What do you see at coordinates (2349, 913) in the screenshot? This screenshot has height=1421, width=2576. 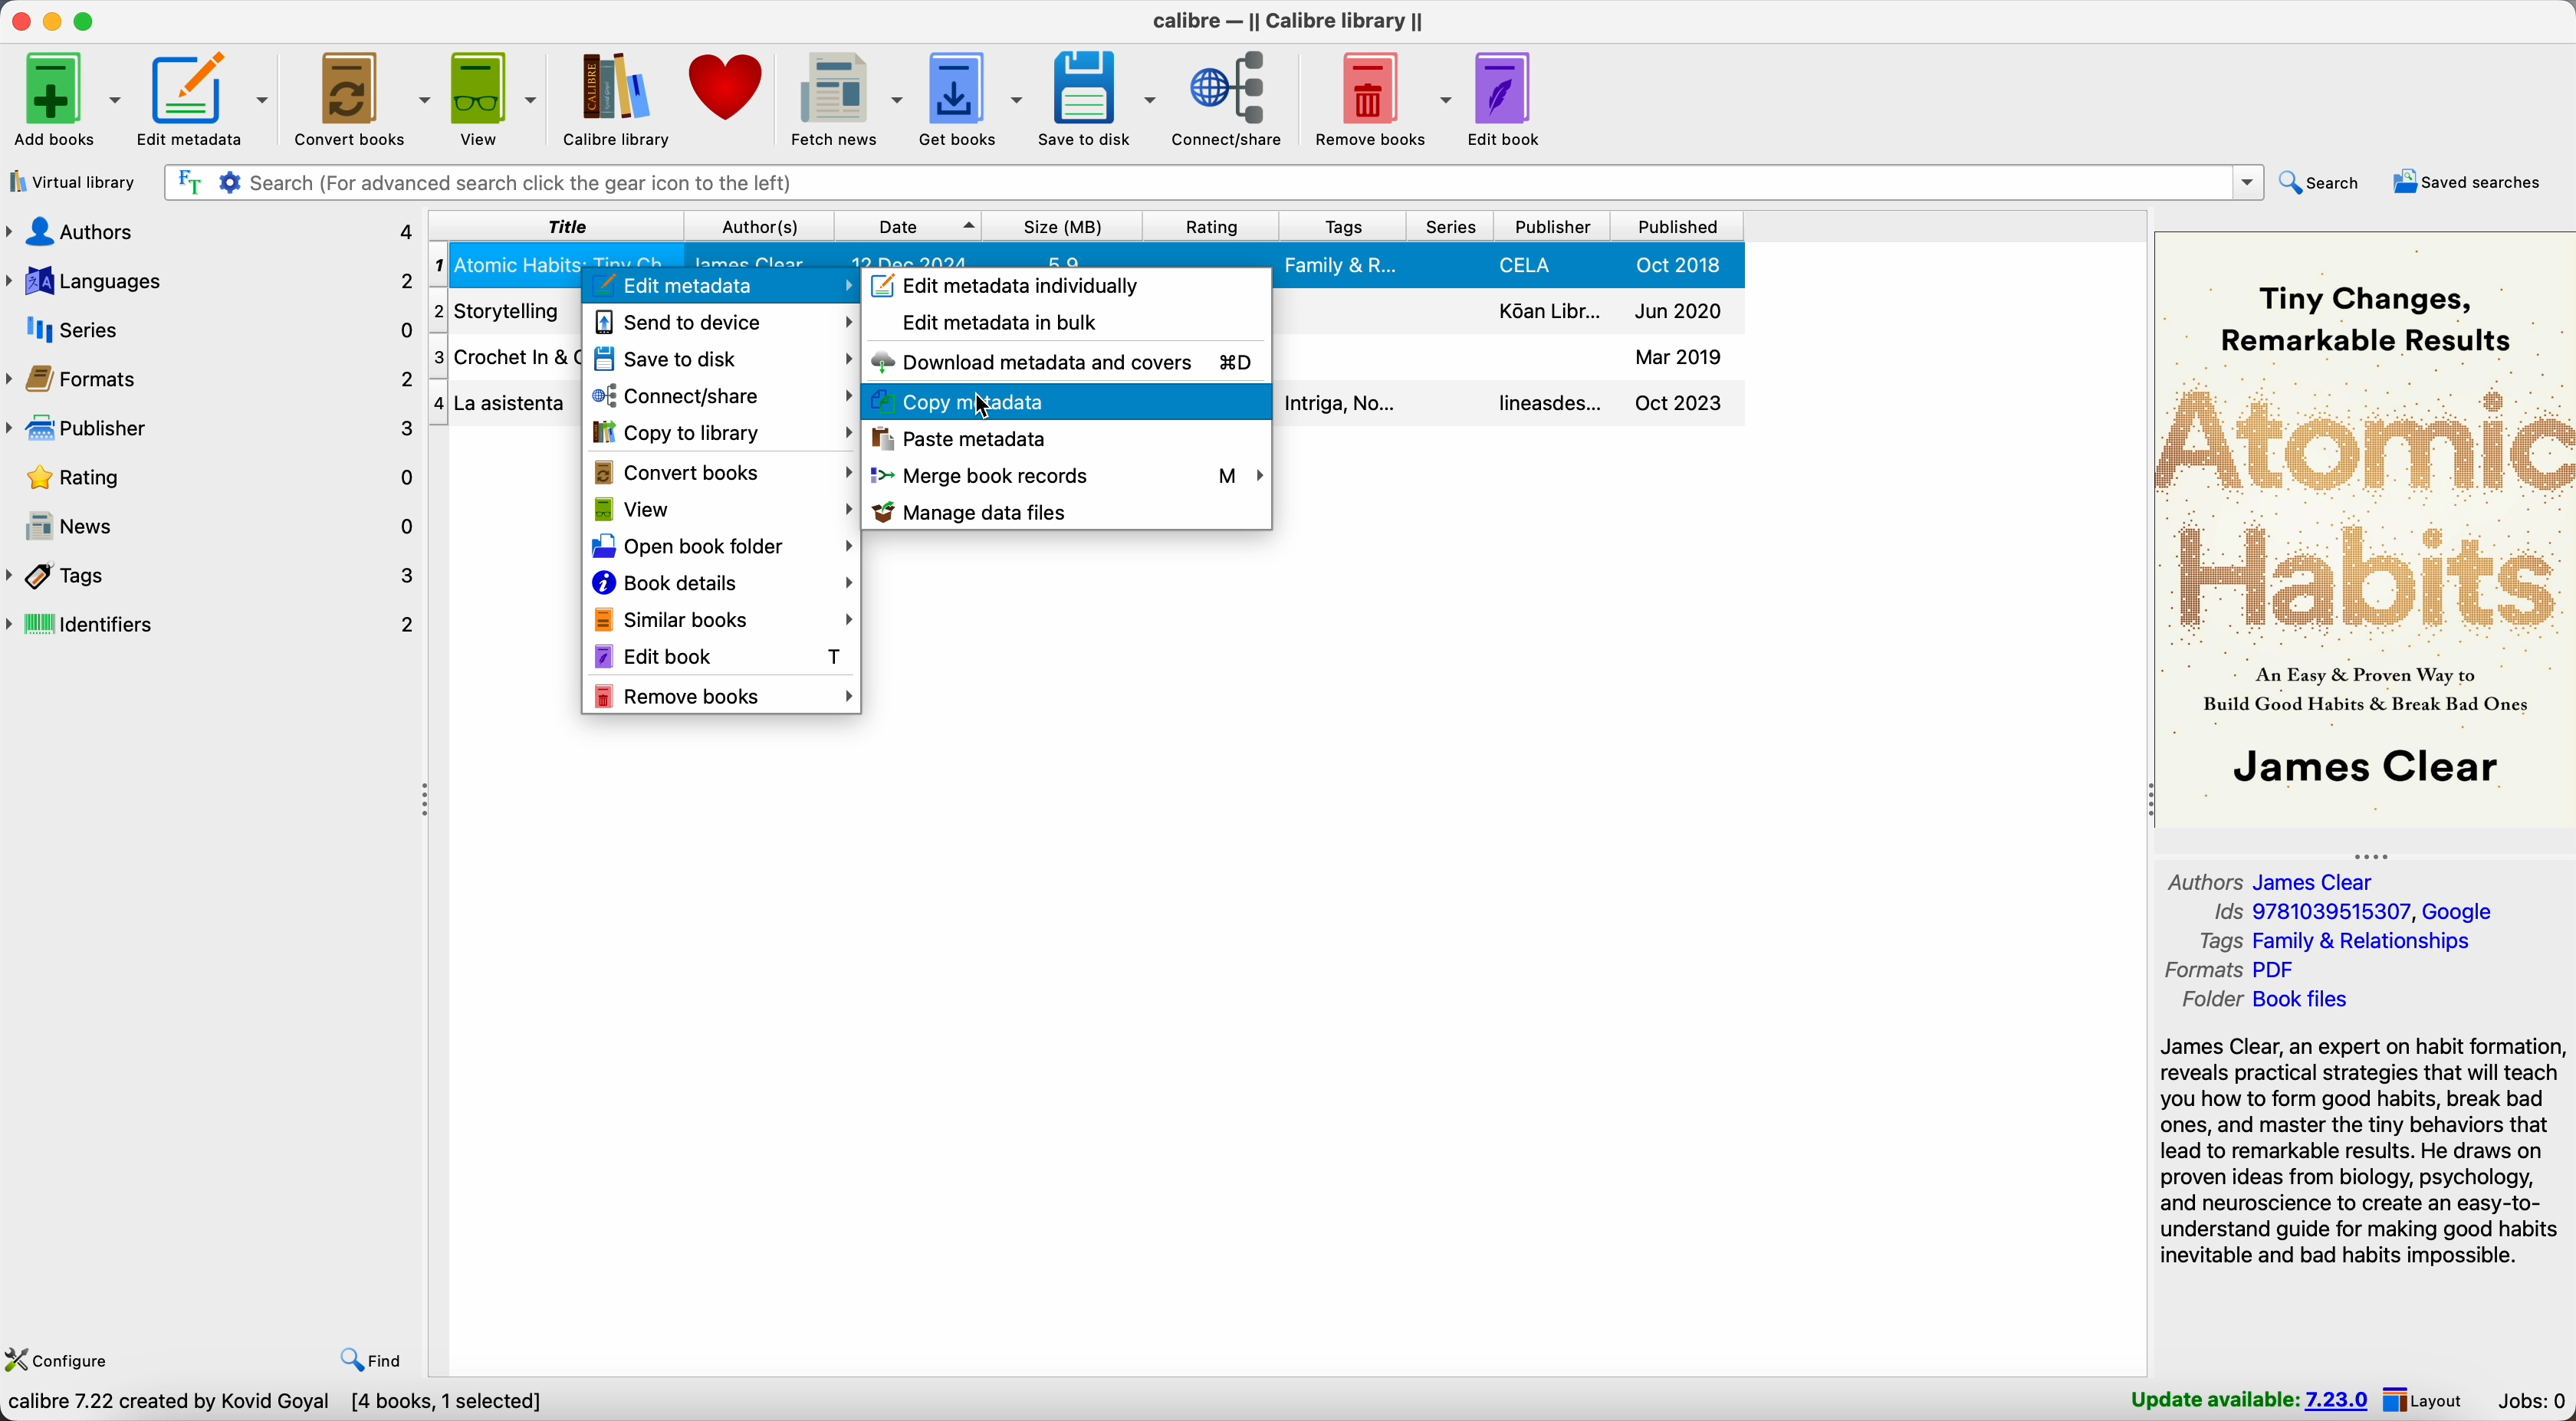 I see `Ids` at bounding box center [2349, 913].